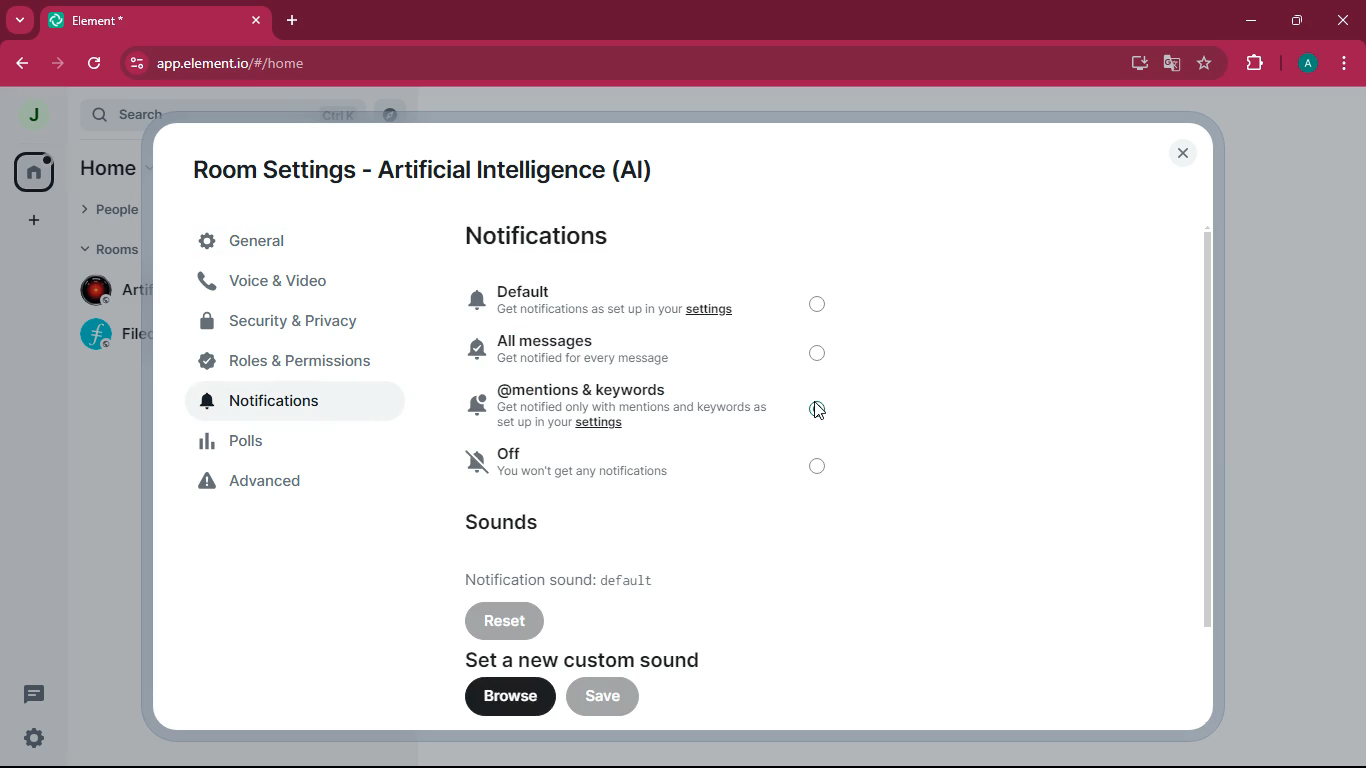  I want to click on close, so click(1343, 21).